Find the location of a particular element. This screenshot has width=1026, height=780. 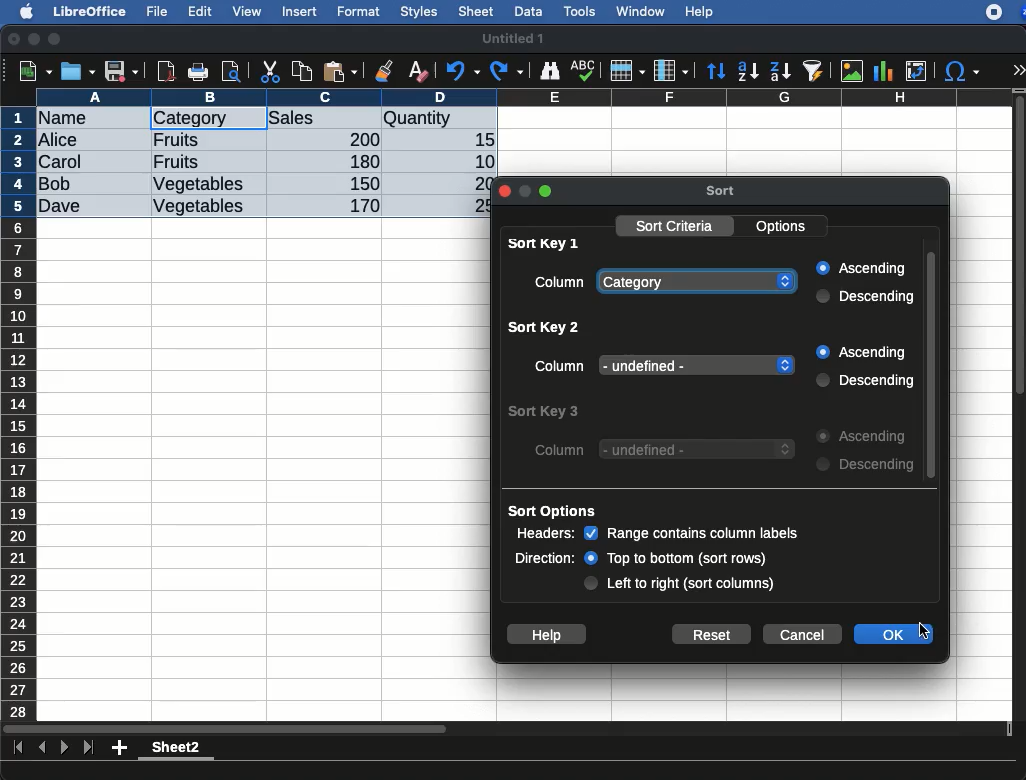

column is located at coordinates (559, 365).